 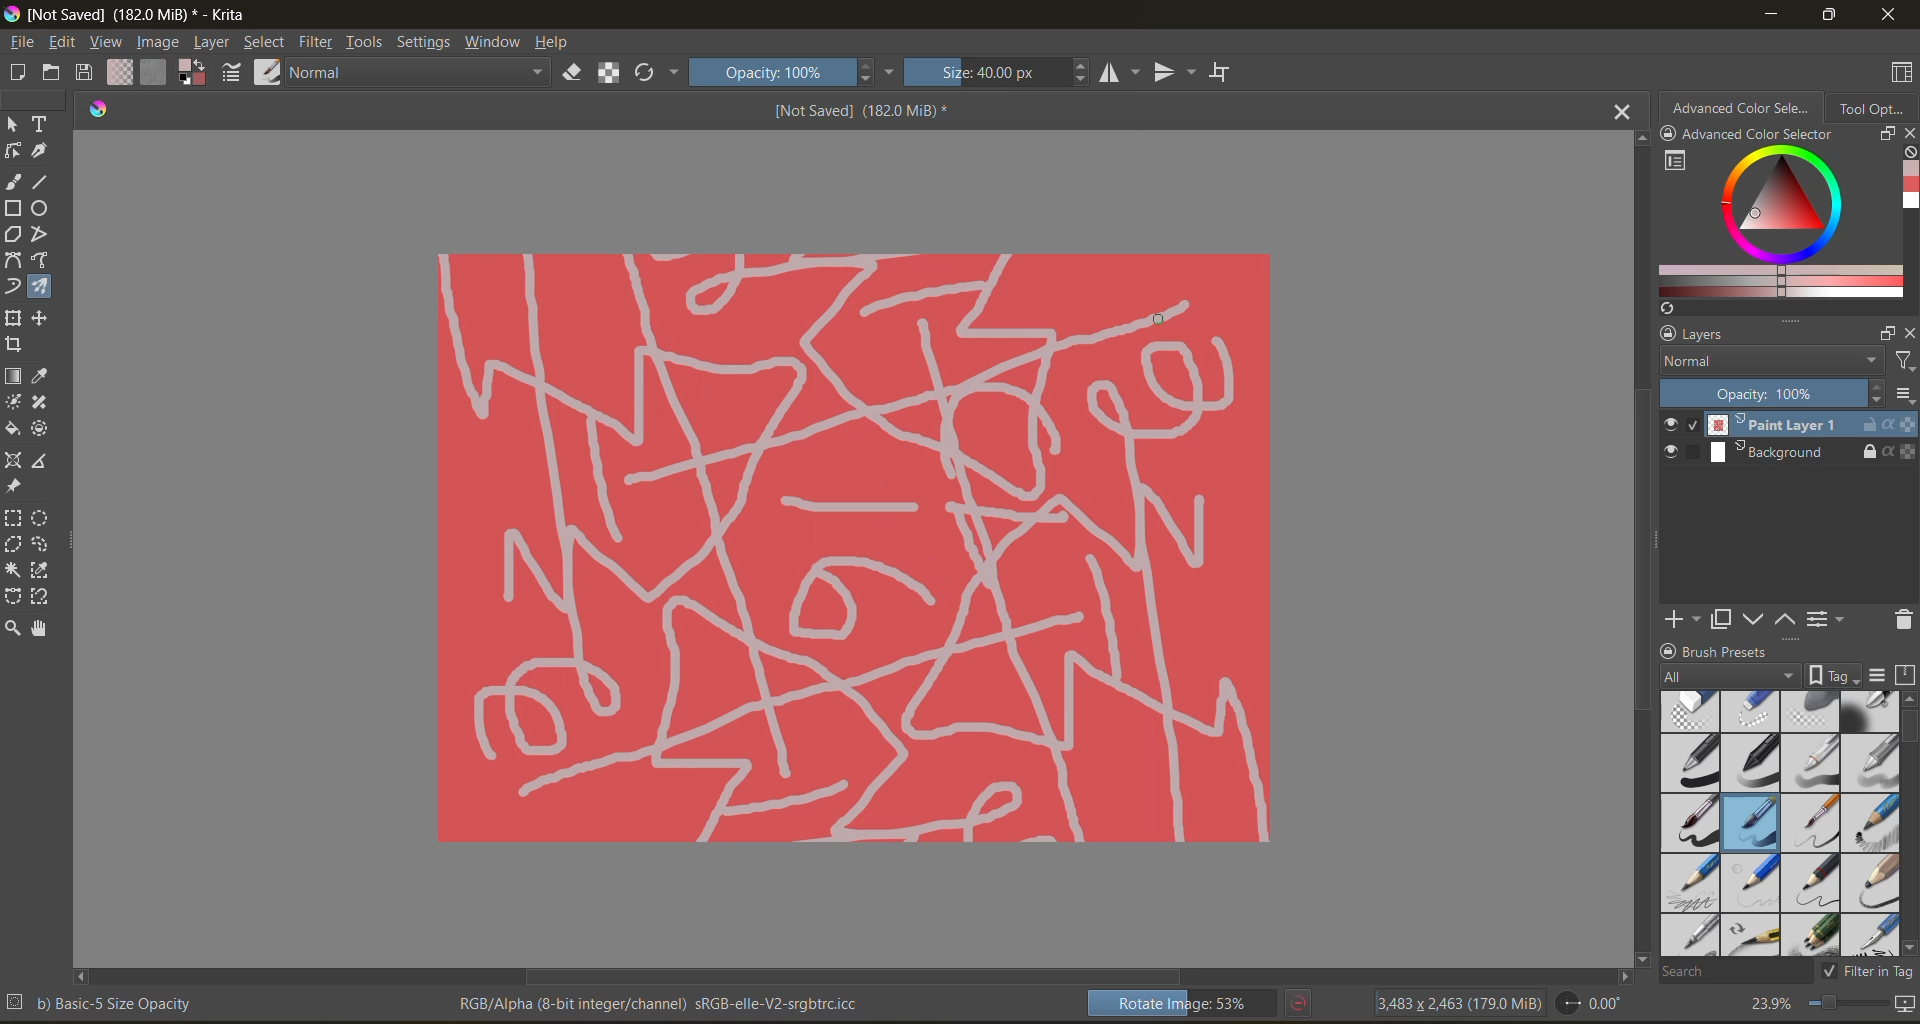 What do you see at coordinates (14, 72) in the screenshot?
I see `create` at bounding box center [14, 72].